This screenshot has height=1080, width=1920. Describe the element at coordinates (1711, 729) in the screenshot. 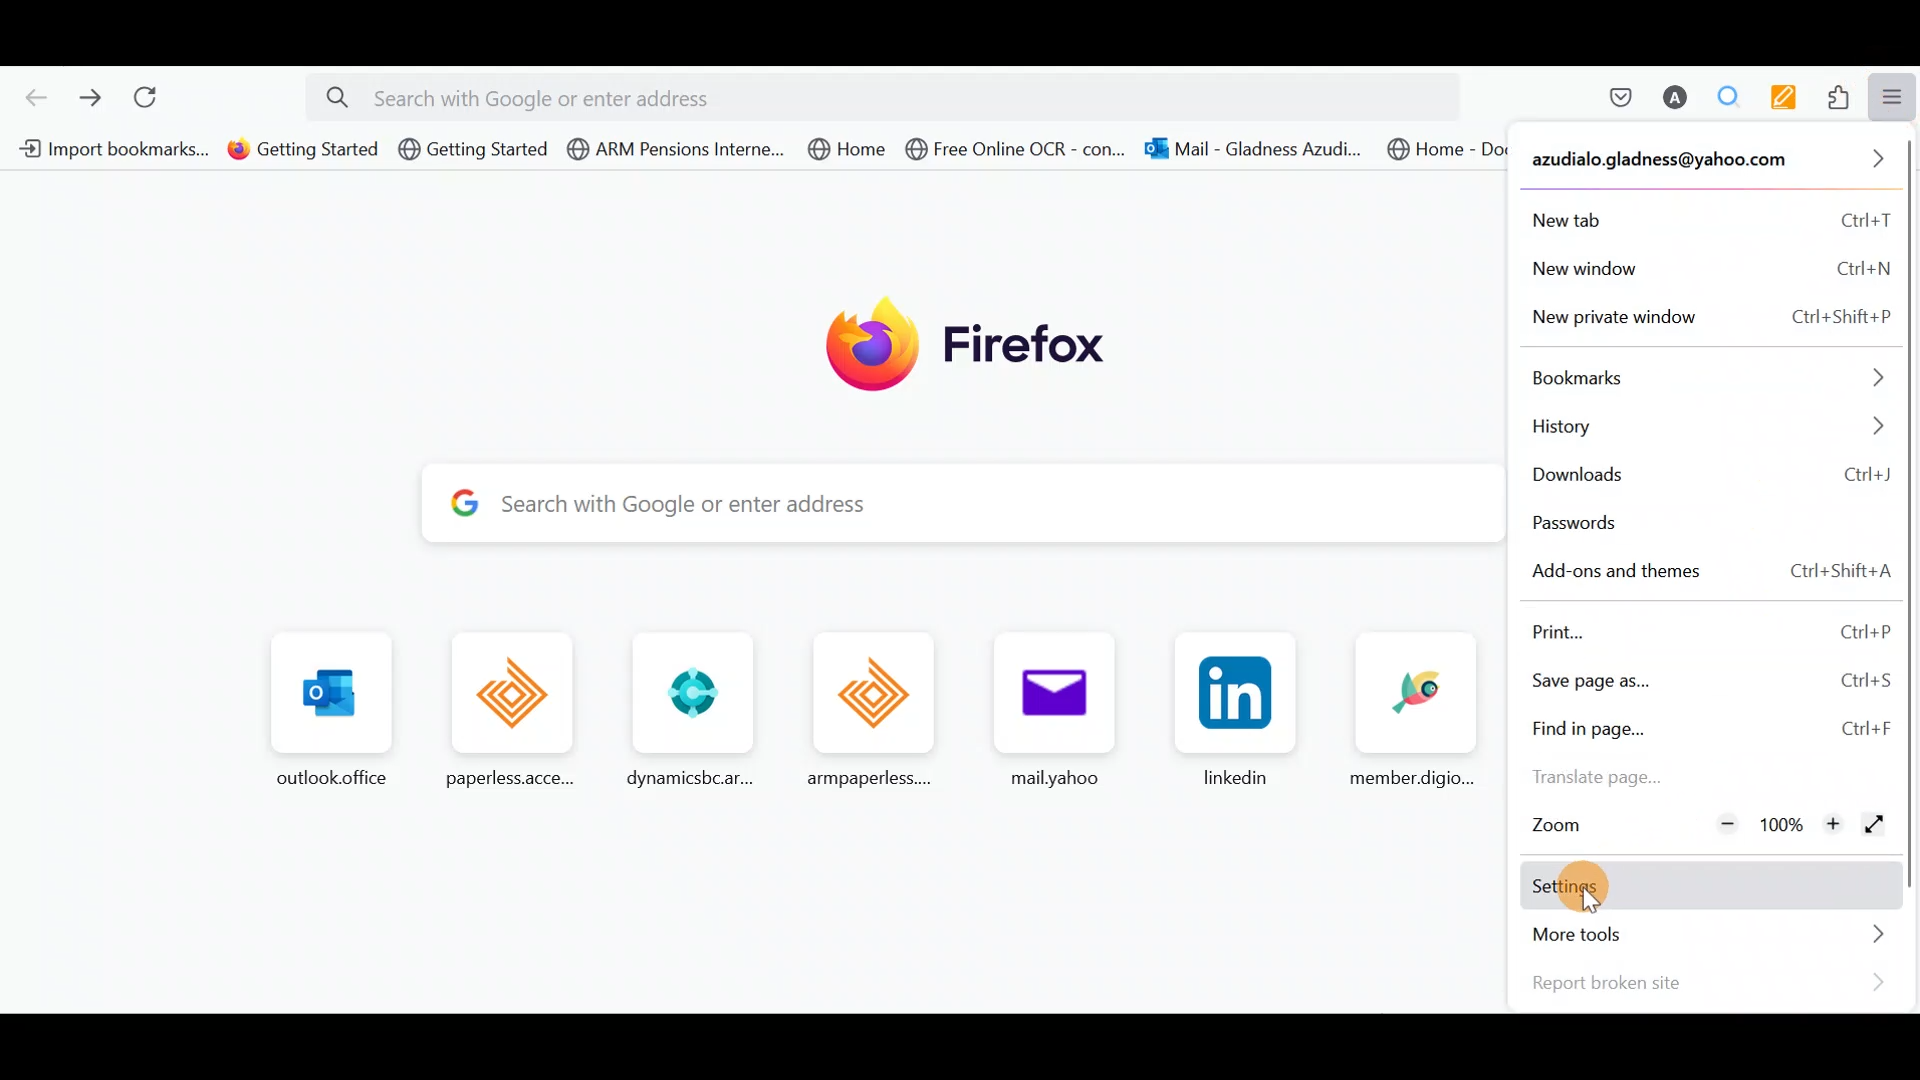

I see `Find in page` at that location.